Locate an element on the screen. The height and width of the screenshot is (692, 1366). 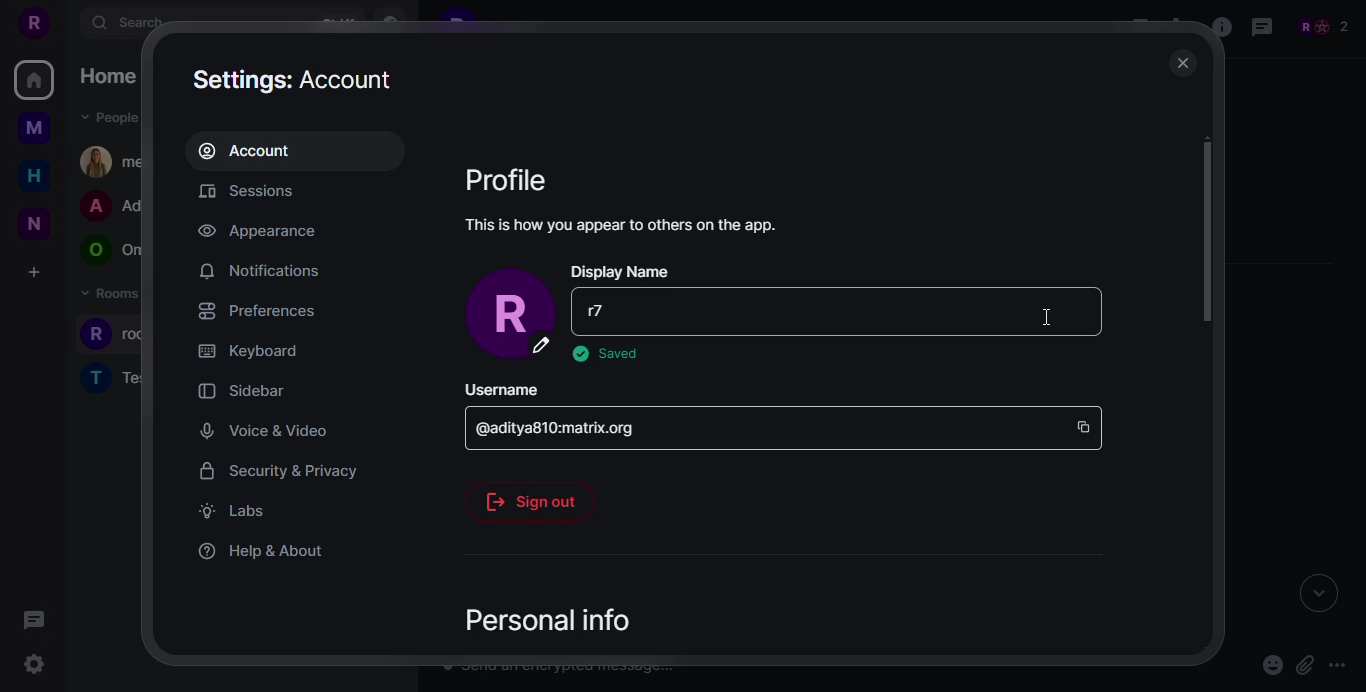
close is located at coordinates (1085, 310).